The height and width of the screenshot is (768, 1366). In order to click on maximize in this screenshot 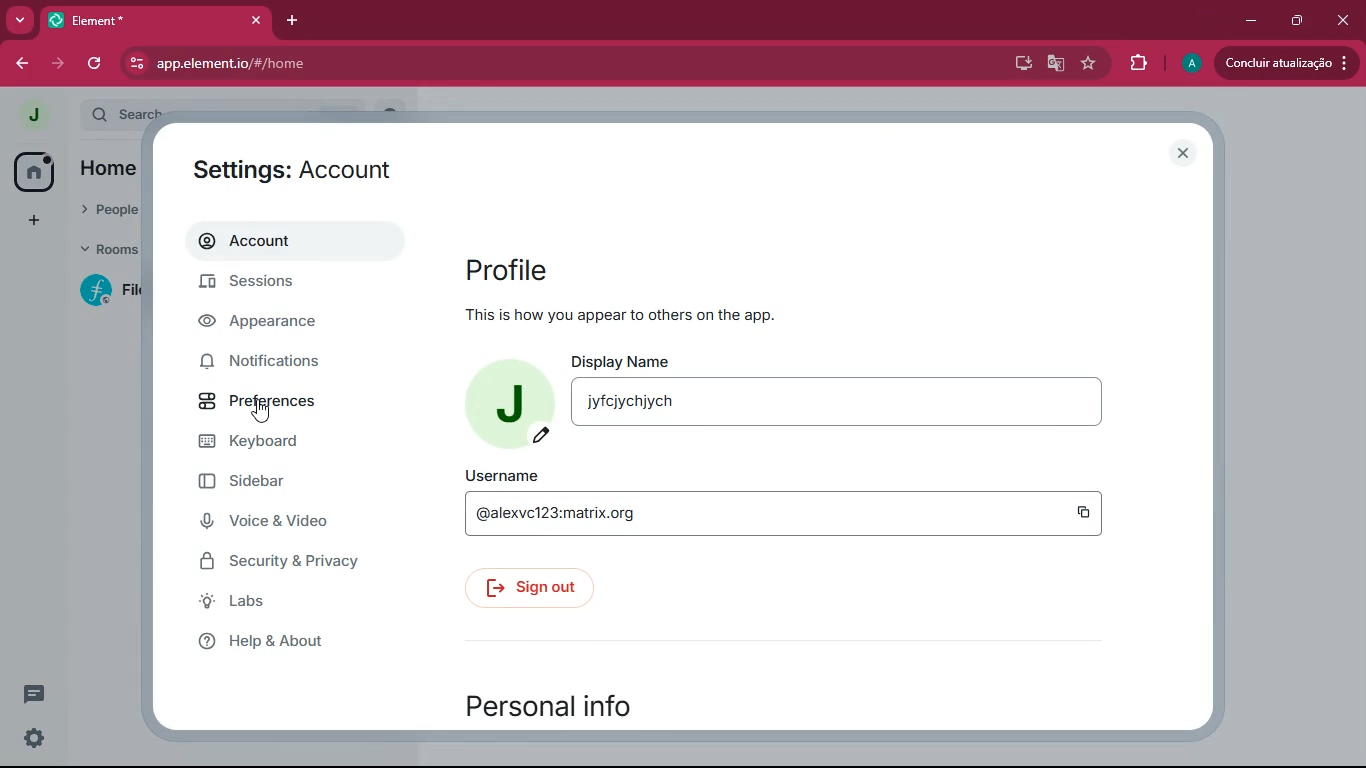, I will do `click(1296, 22)`.